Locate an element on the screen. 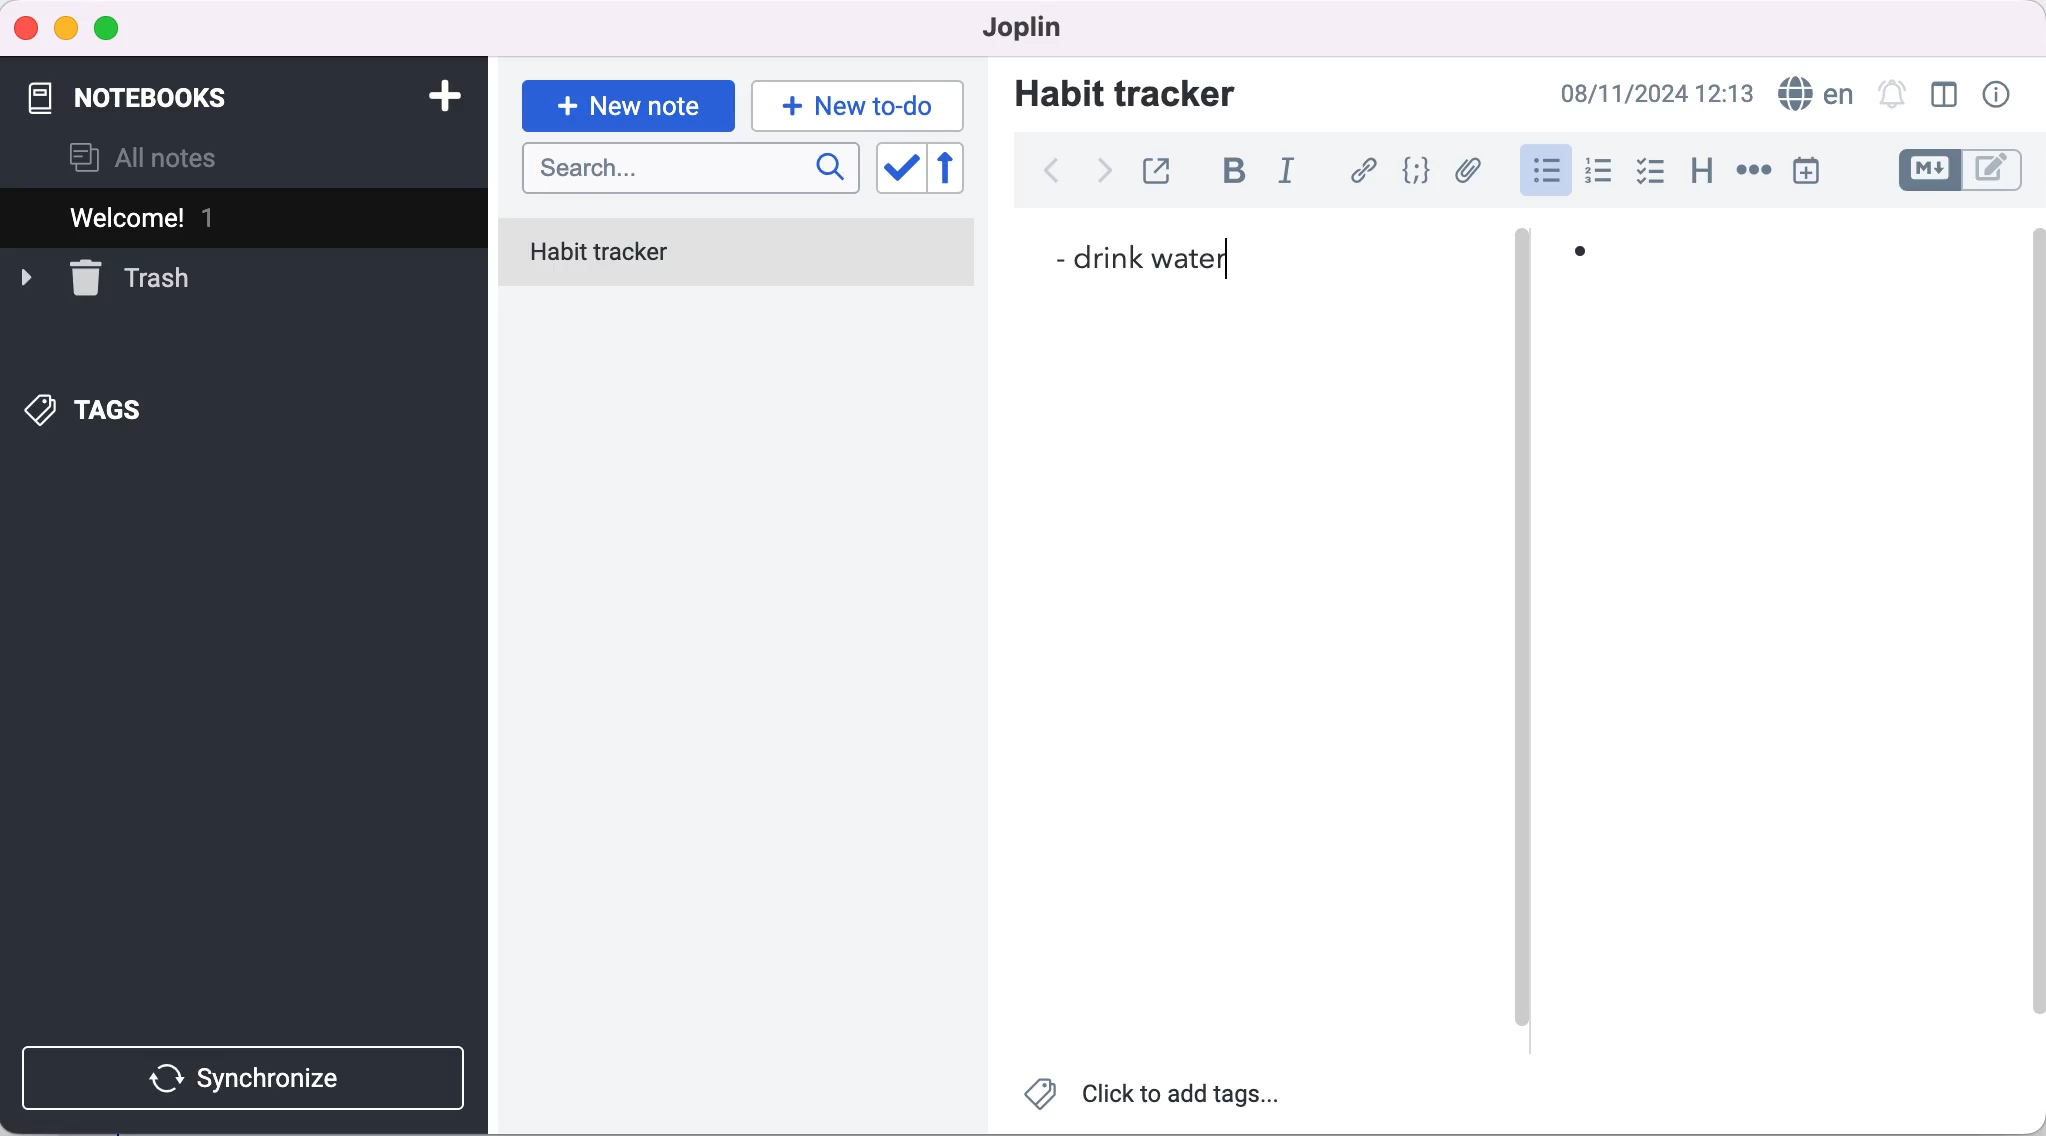 The image size is (2046, 1136). tags is located at coordinates (87, 412).